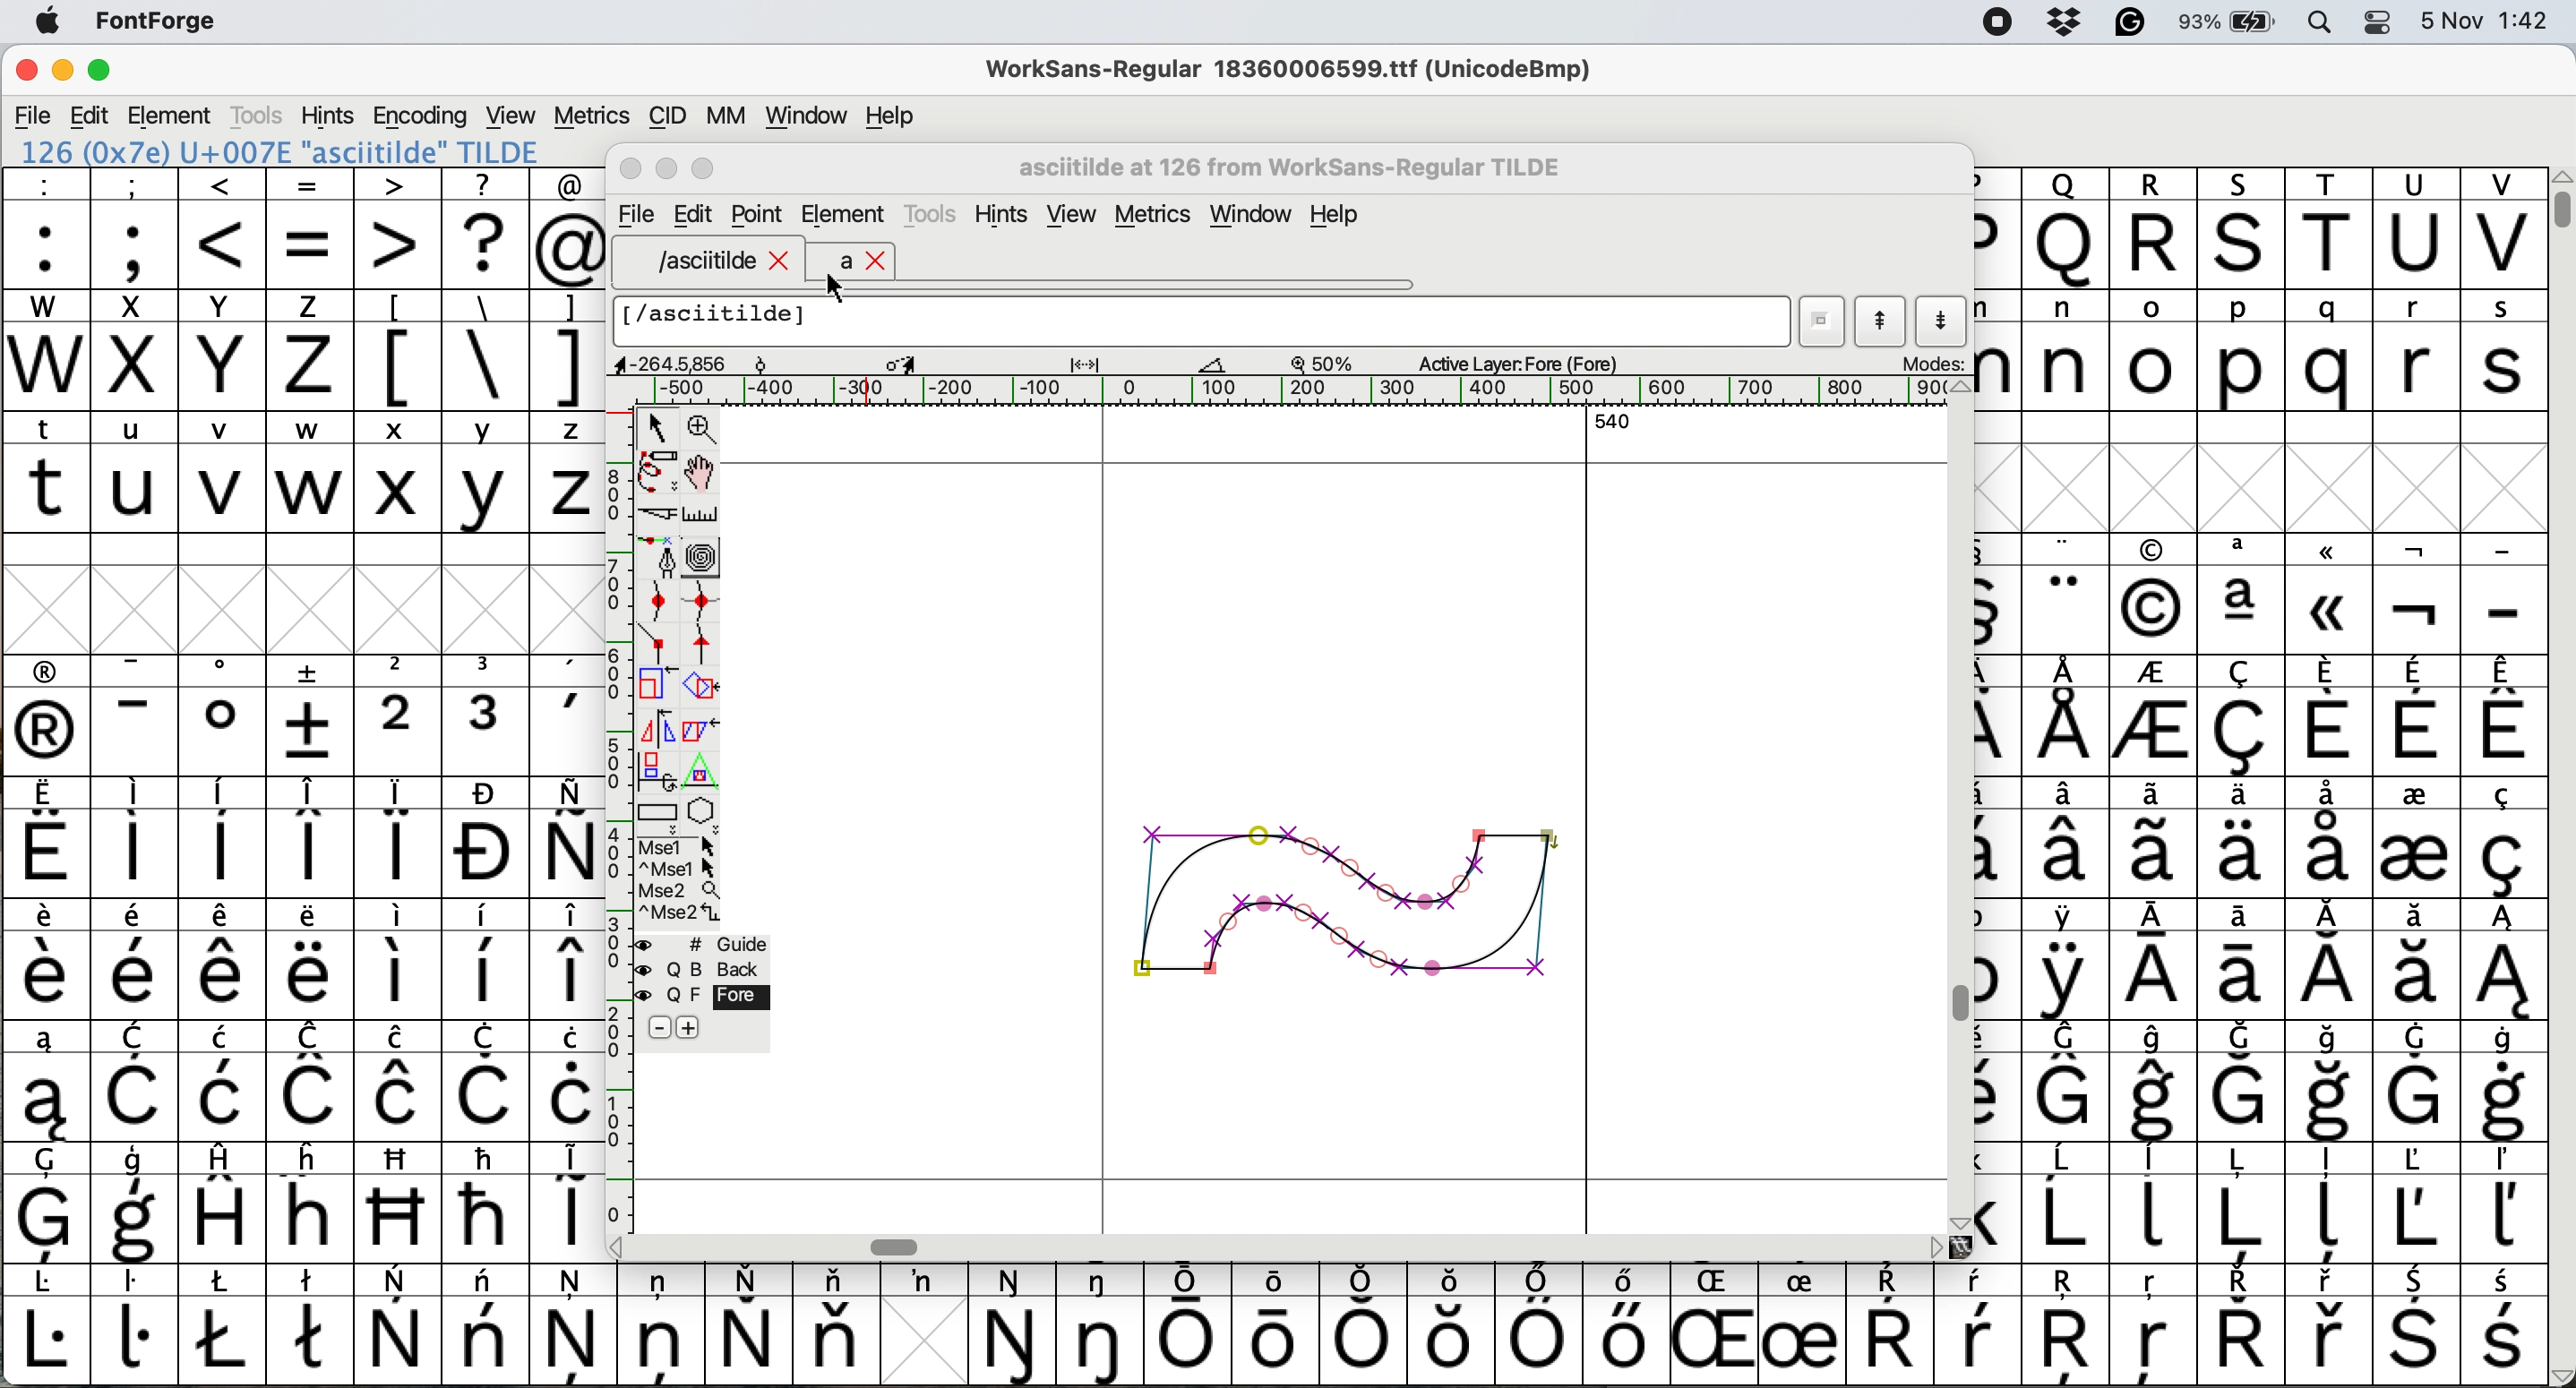 Image resolution: width=2576 pixels, height=1388 pixels. What do you see at coordinates (1160, 217) in the screenshot?
I see `metrics` at bounding box center [1160, 217].